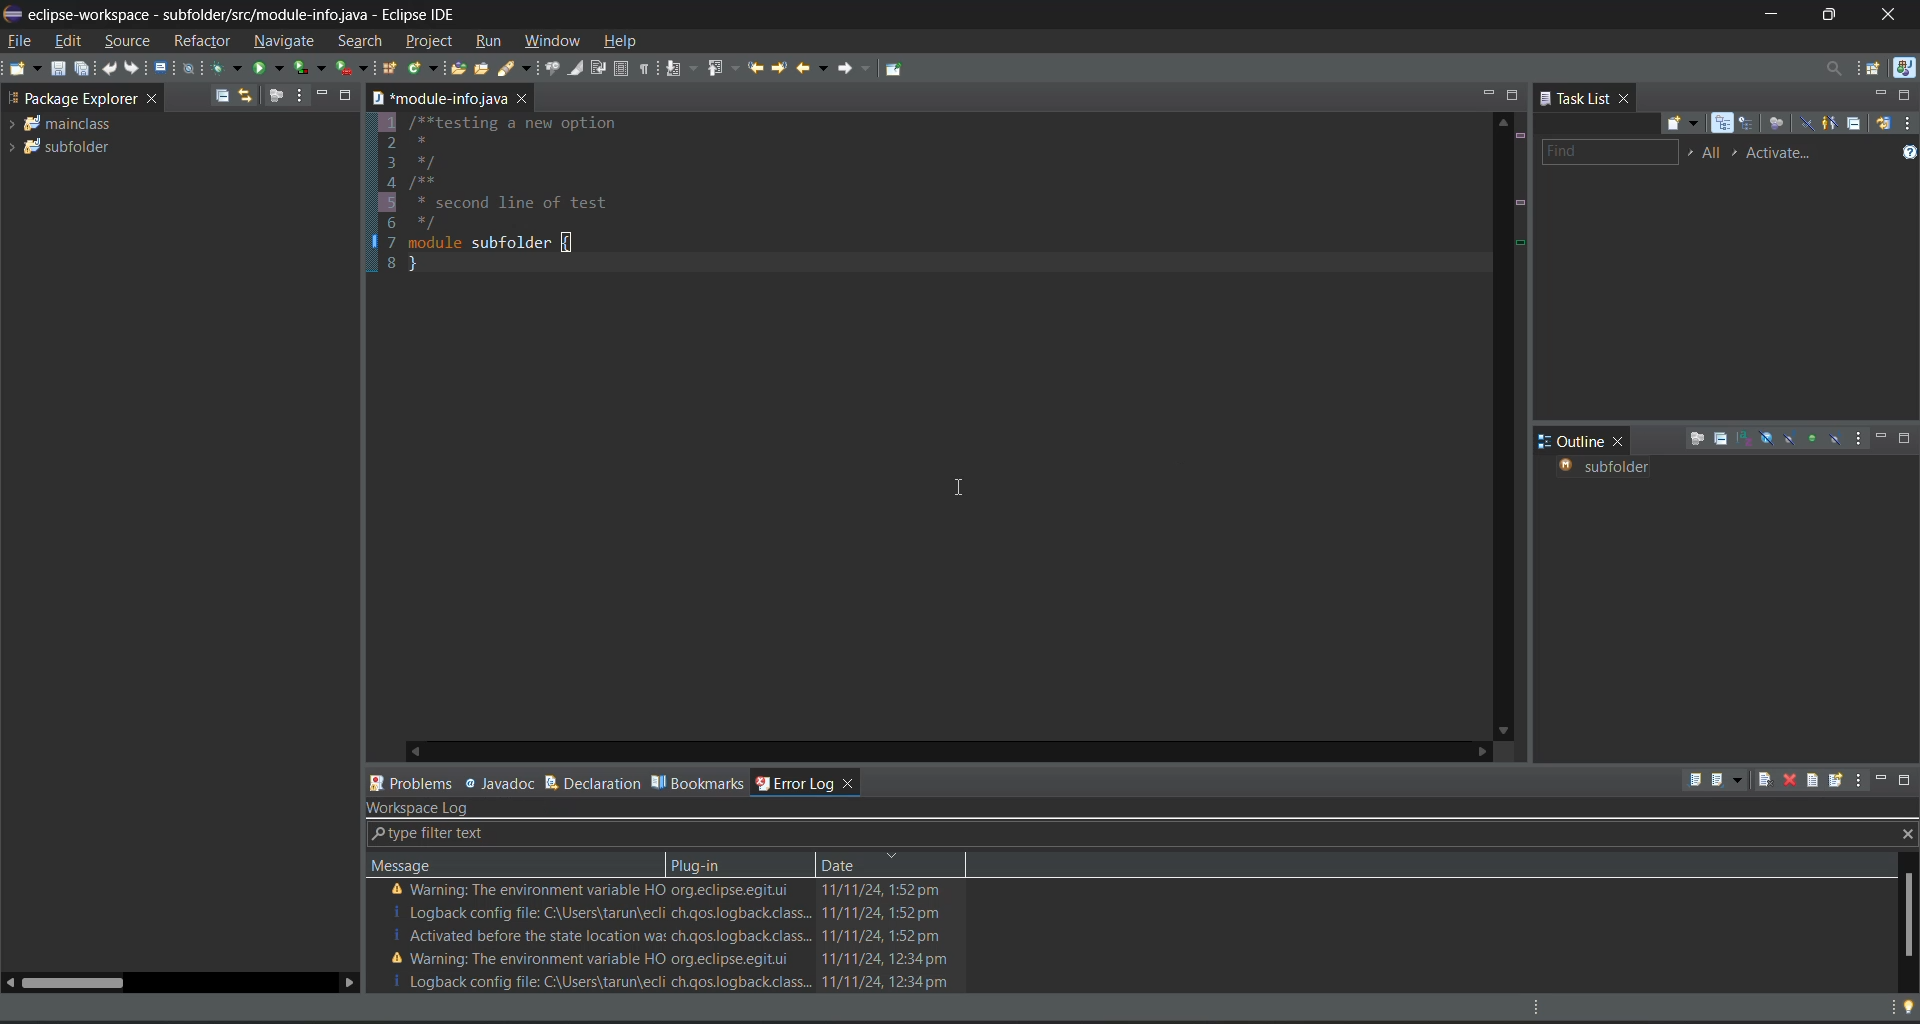  Describe the element at coordinates (1809, 124) in the screenshot. I see `hide completed tasks` at that location.